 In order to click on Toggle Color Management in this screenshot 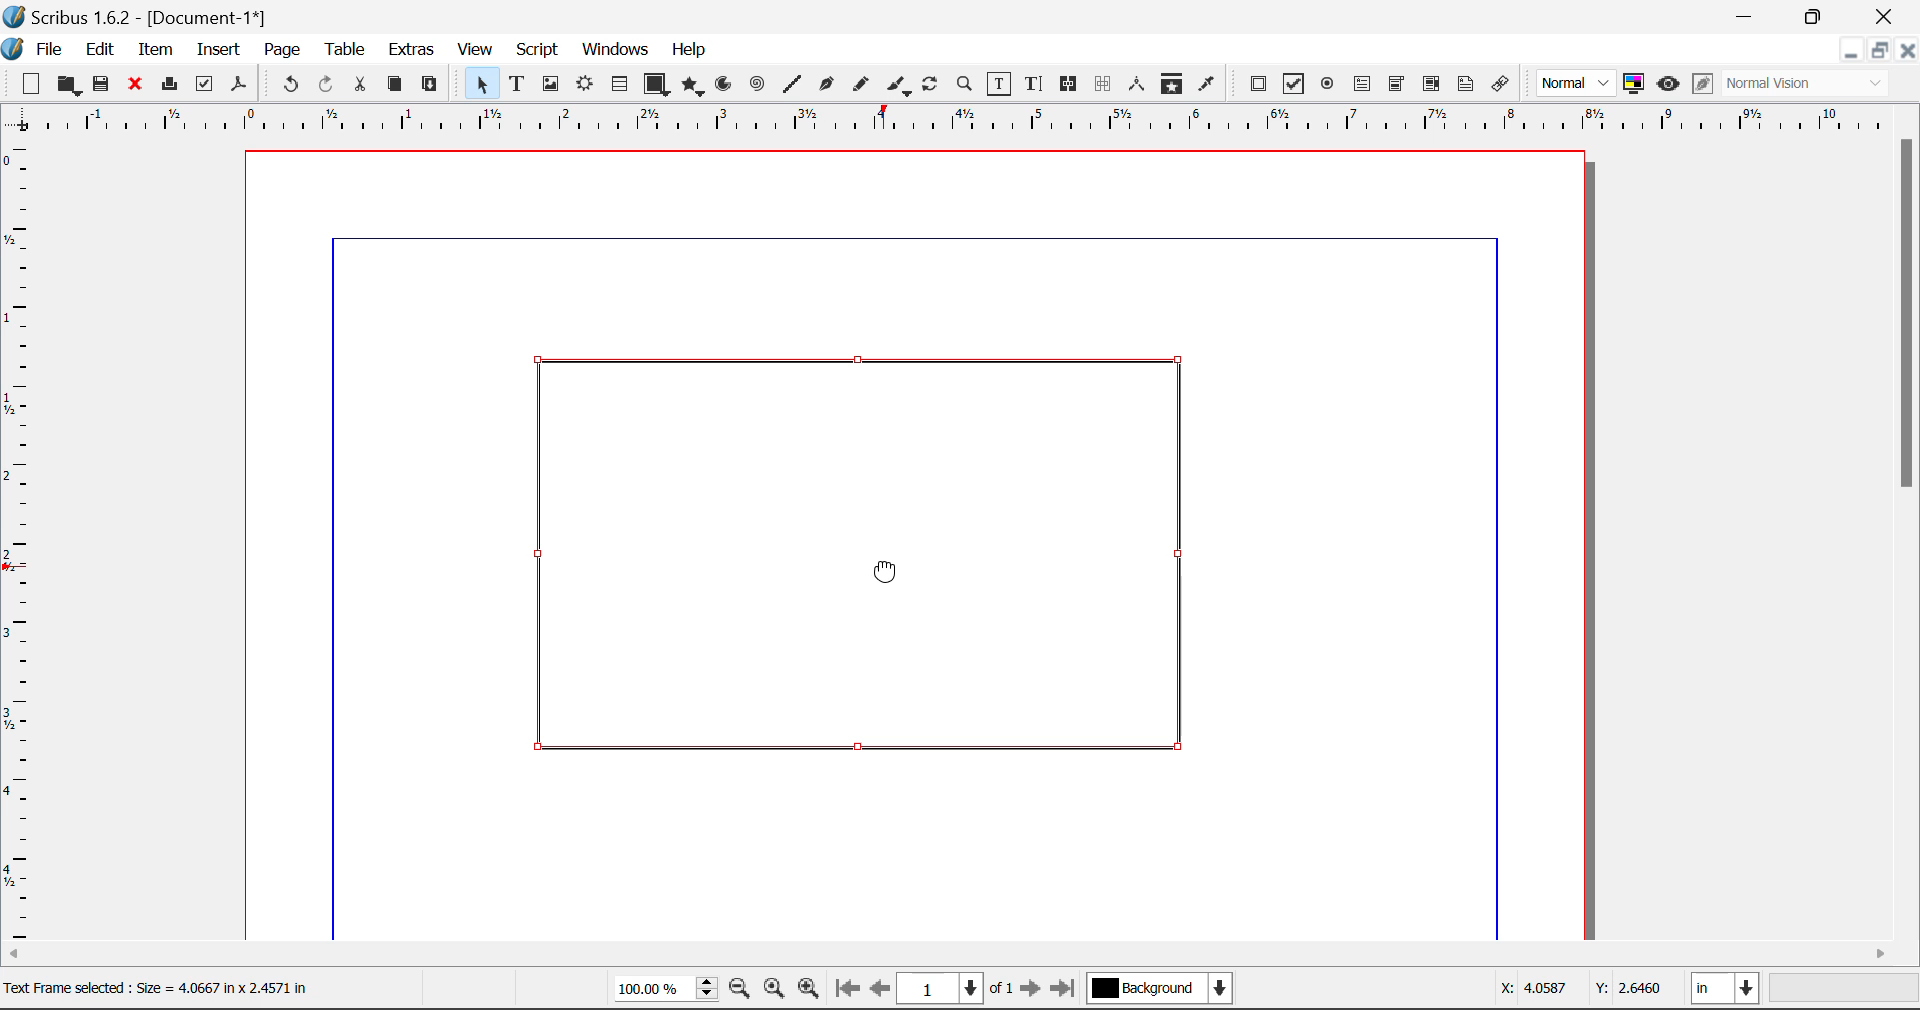, I will do `click(1636, 85)`.